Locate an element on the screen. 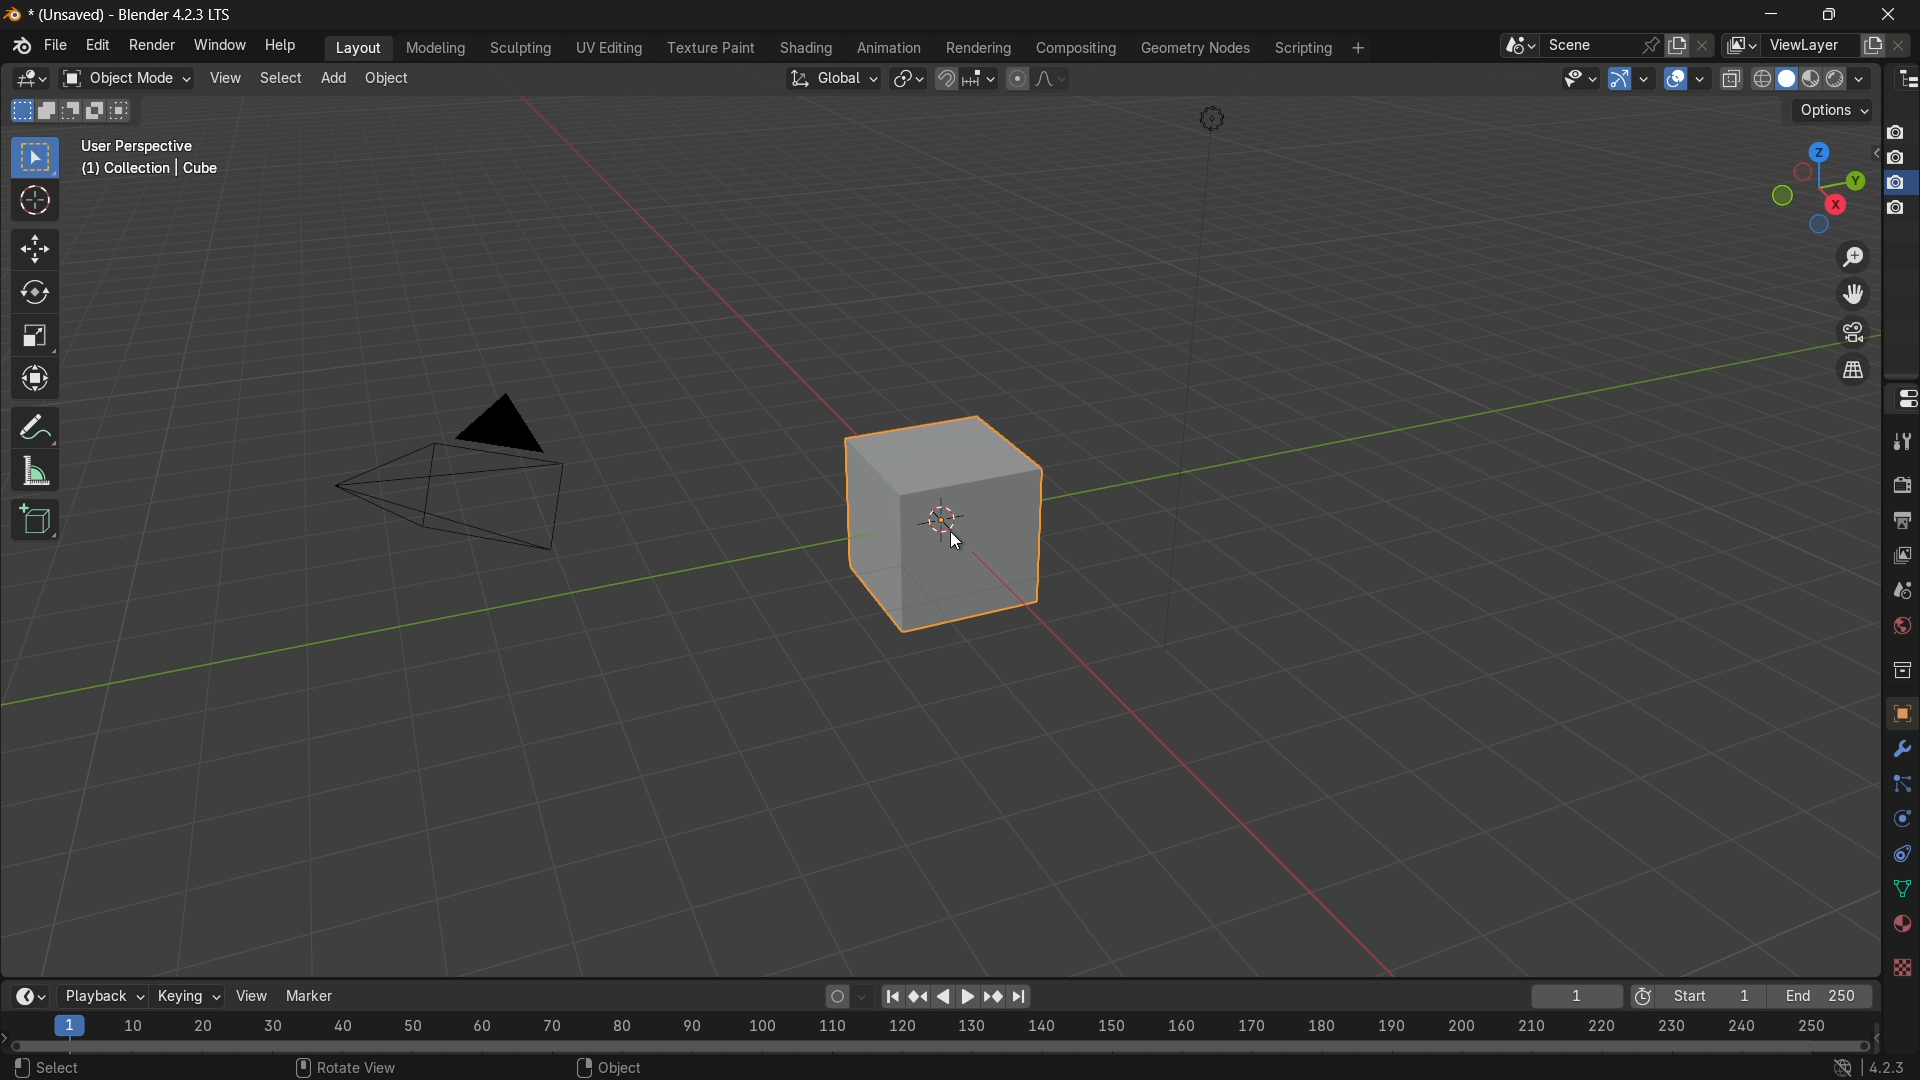  active workspace is located at coordinates (1738, 45).